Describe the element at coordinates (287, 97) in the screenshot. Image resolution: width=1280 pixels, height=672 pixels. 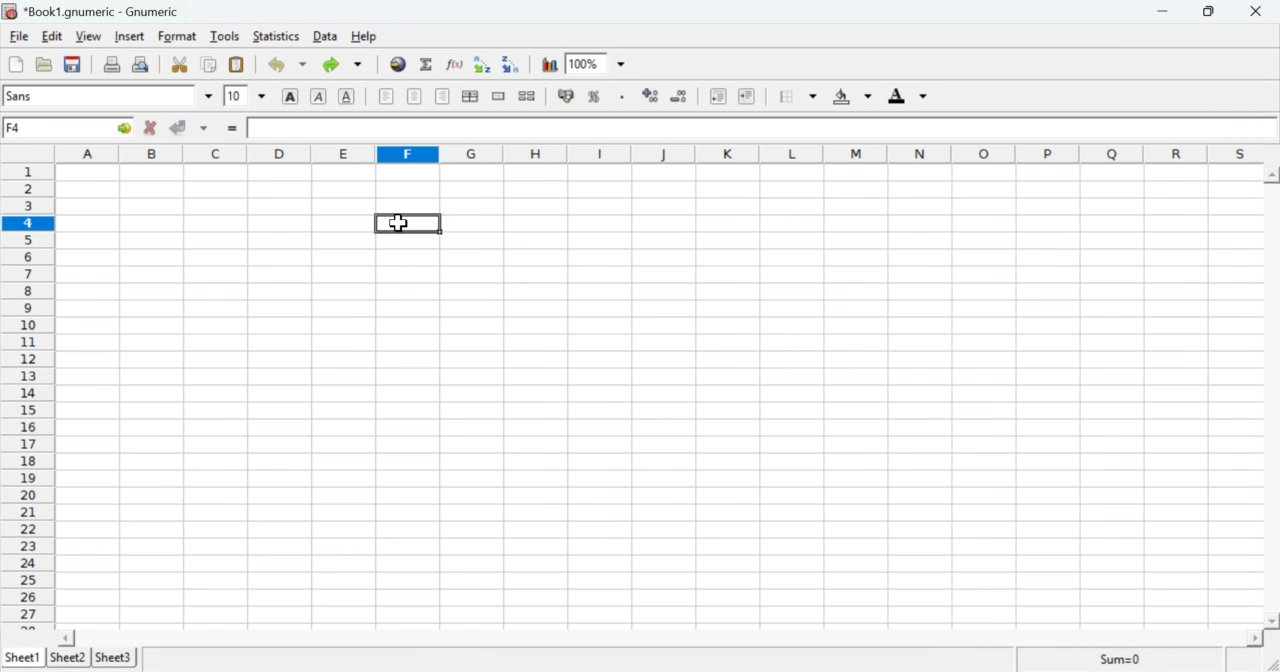
I see `Bold` at that location.